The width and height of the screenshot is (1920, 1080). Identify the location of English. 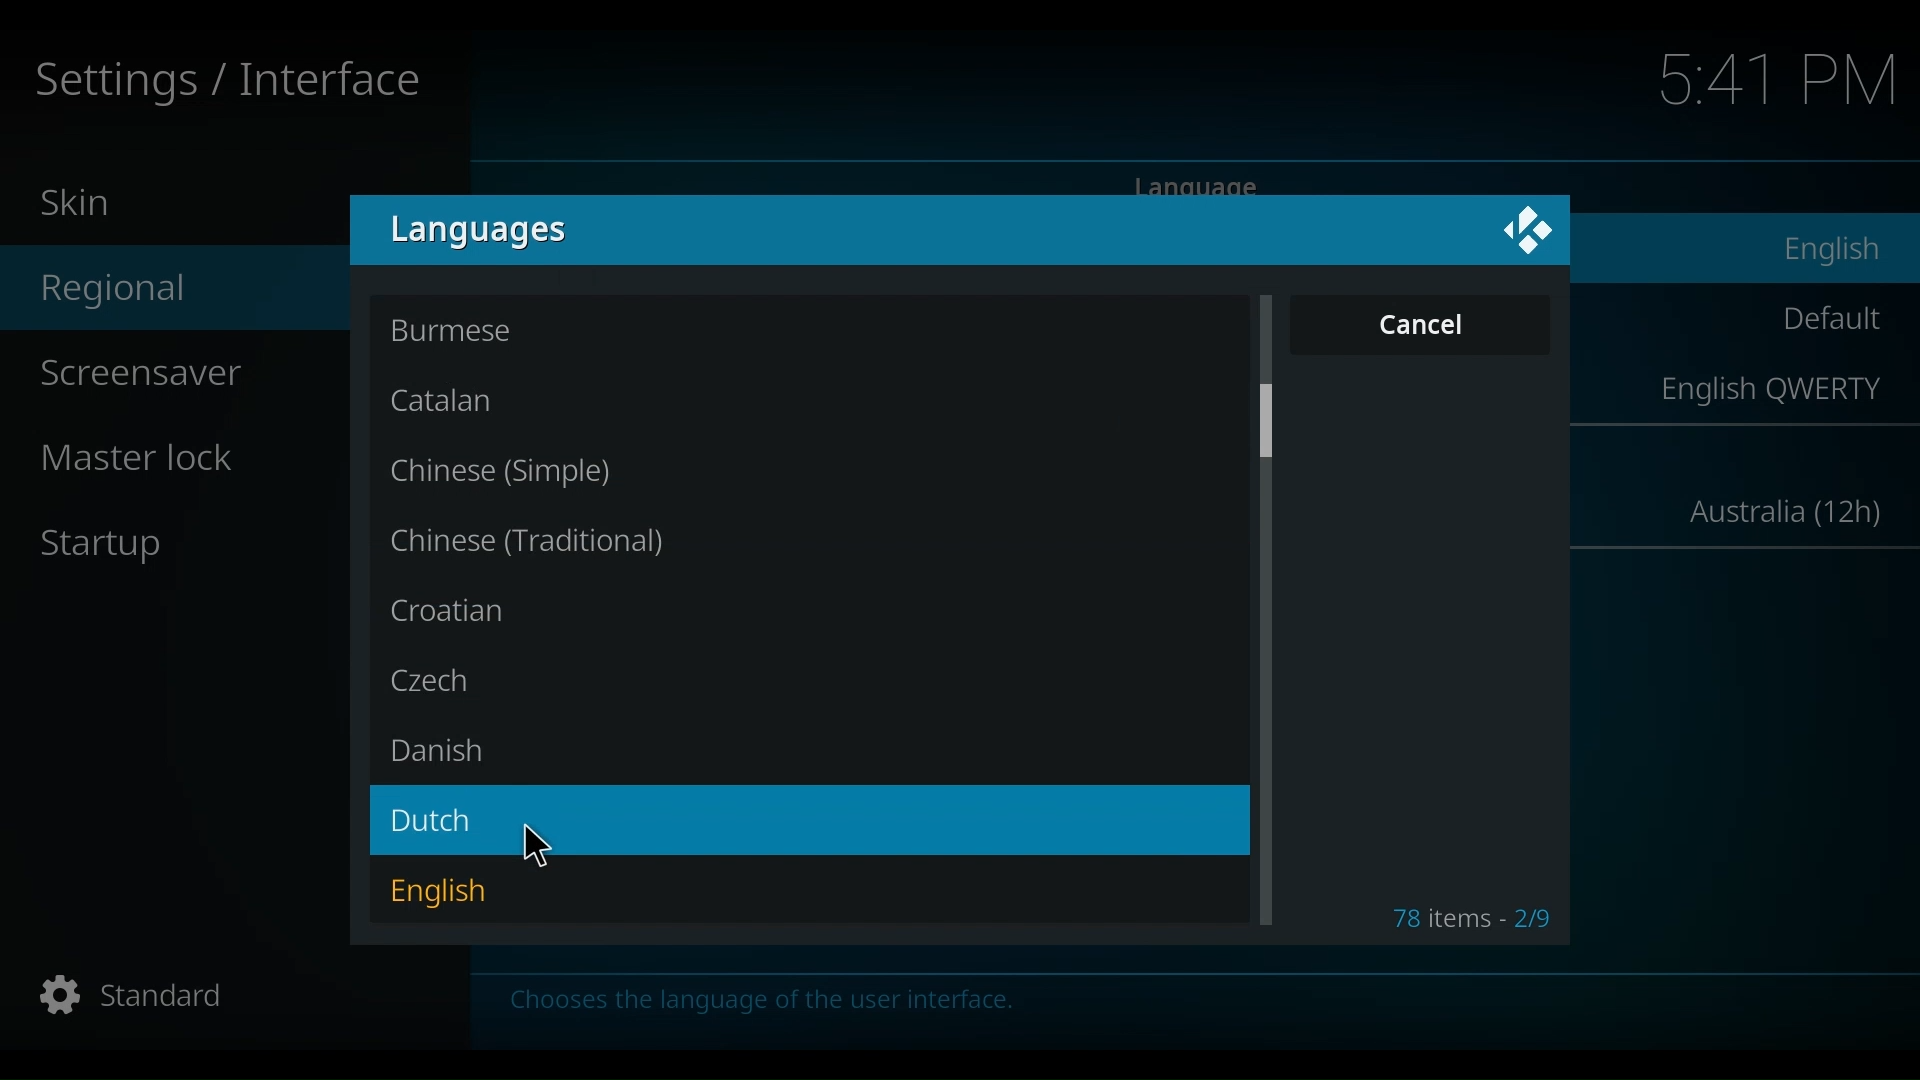
(1833, 252).